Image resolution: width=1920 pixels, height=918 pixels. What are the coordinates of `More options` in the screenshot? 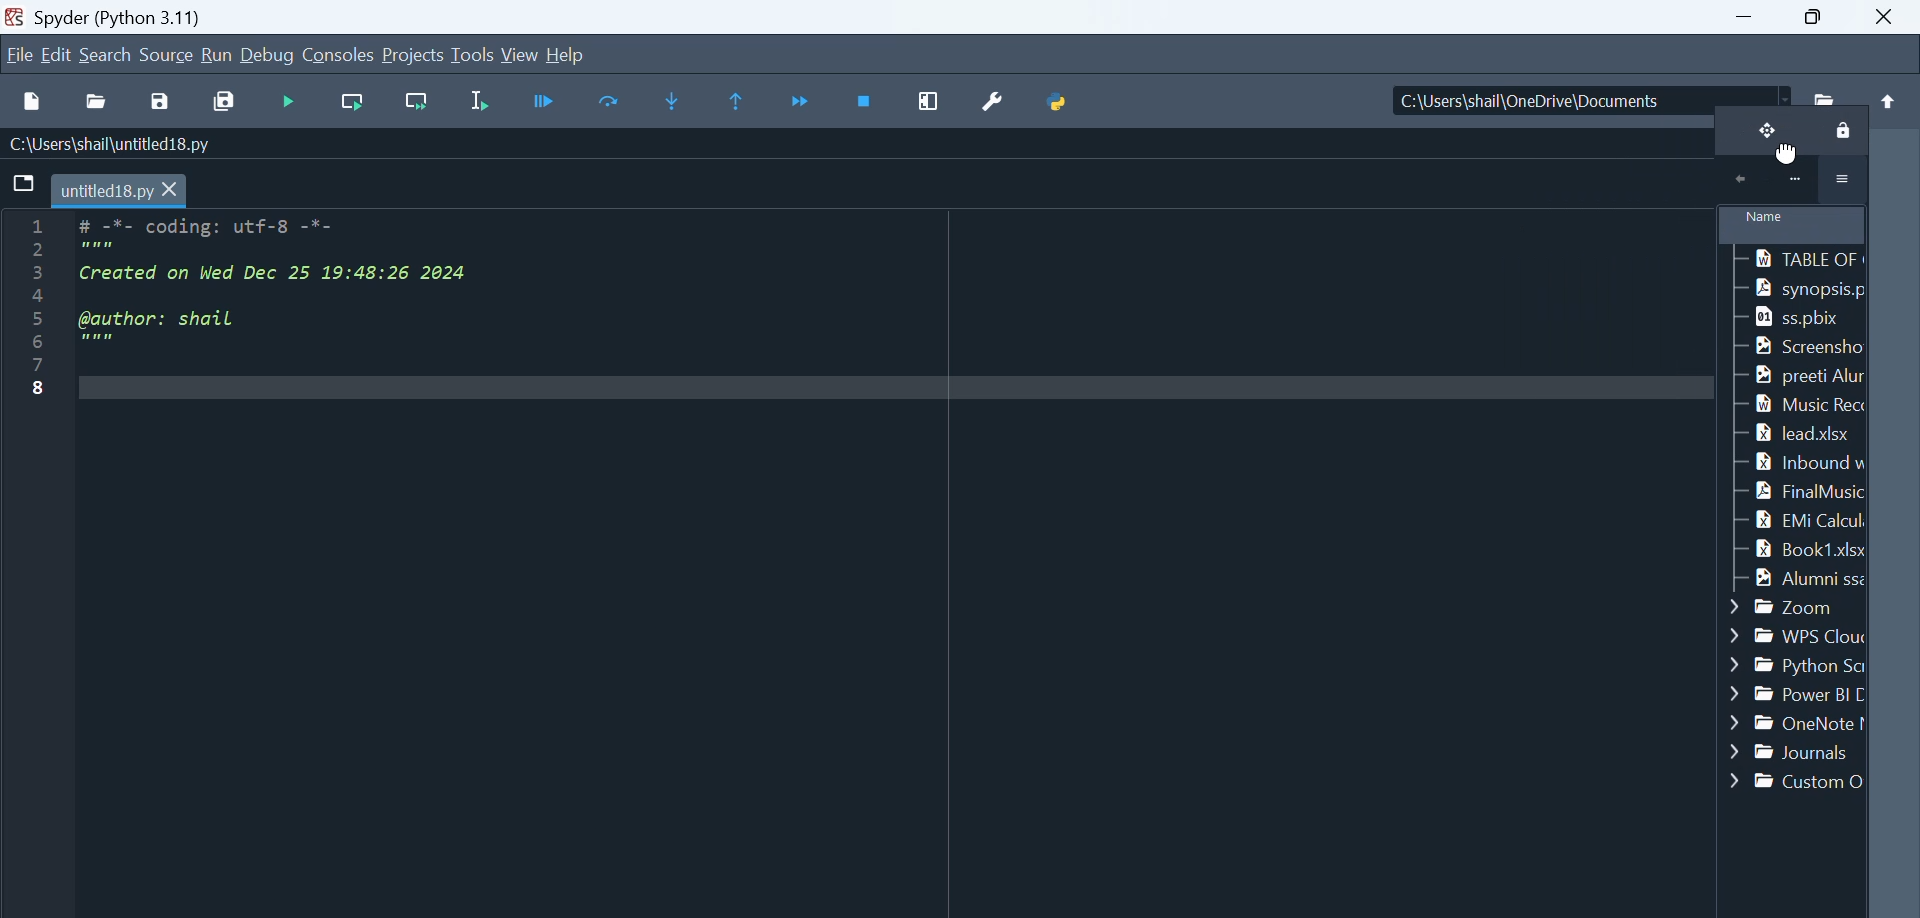 It's located at (1842, 180).